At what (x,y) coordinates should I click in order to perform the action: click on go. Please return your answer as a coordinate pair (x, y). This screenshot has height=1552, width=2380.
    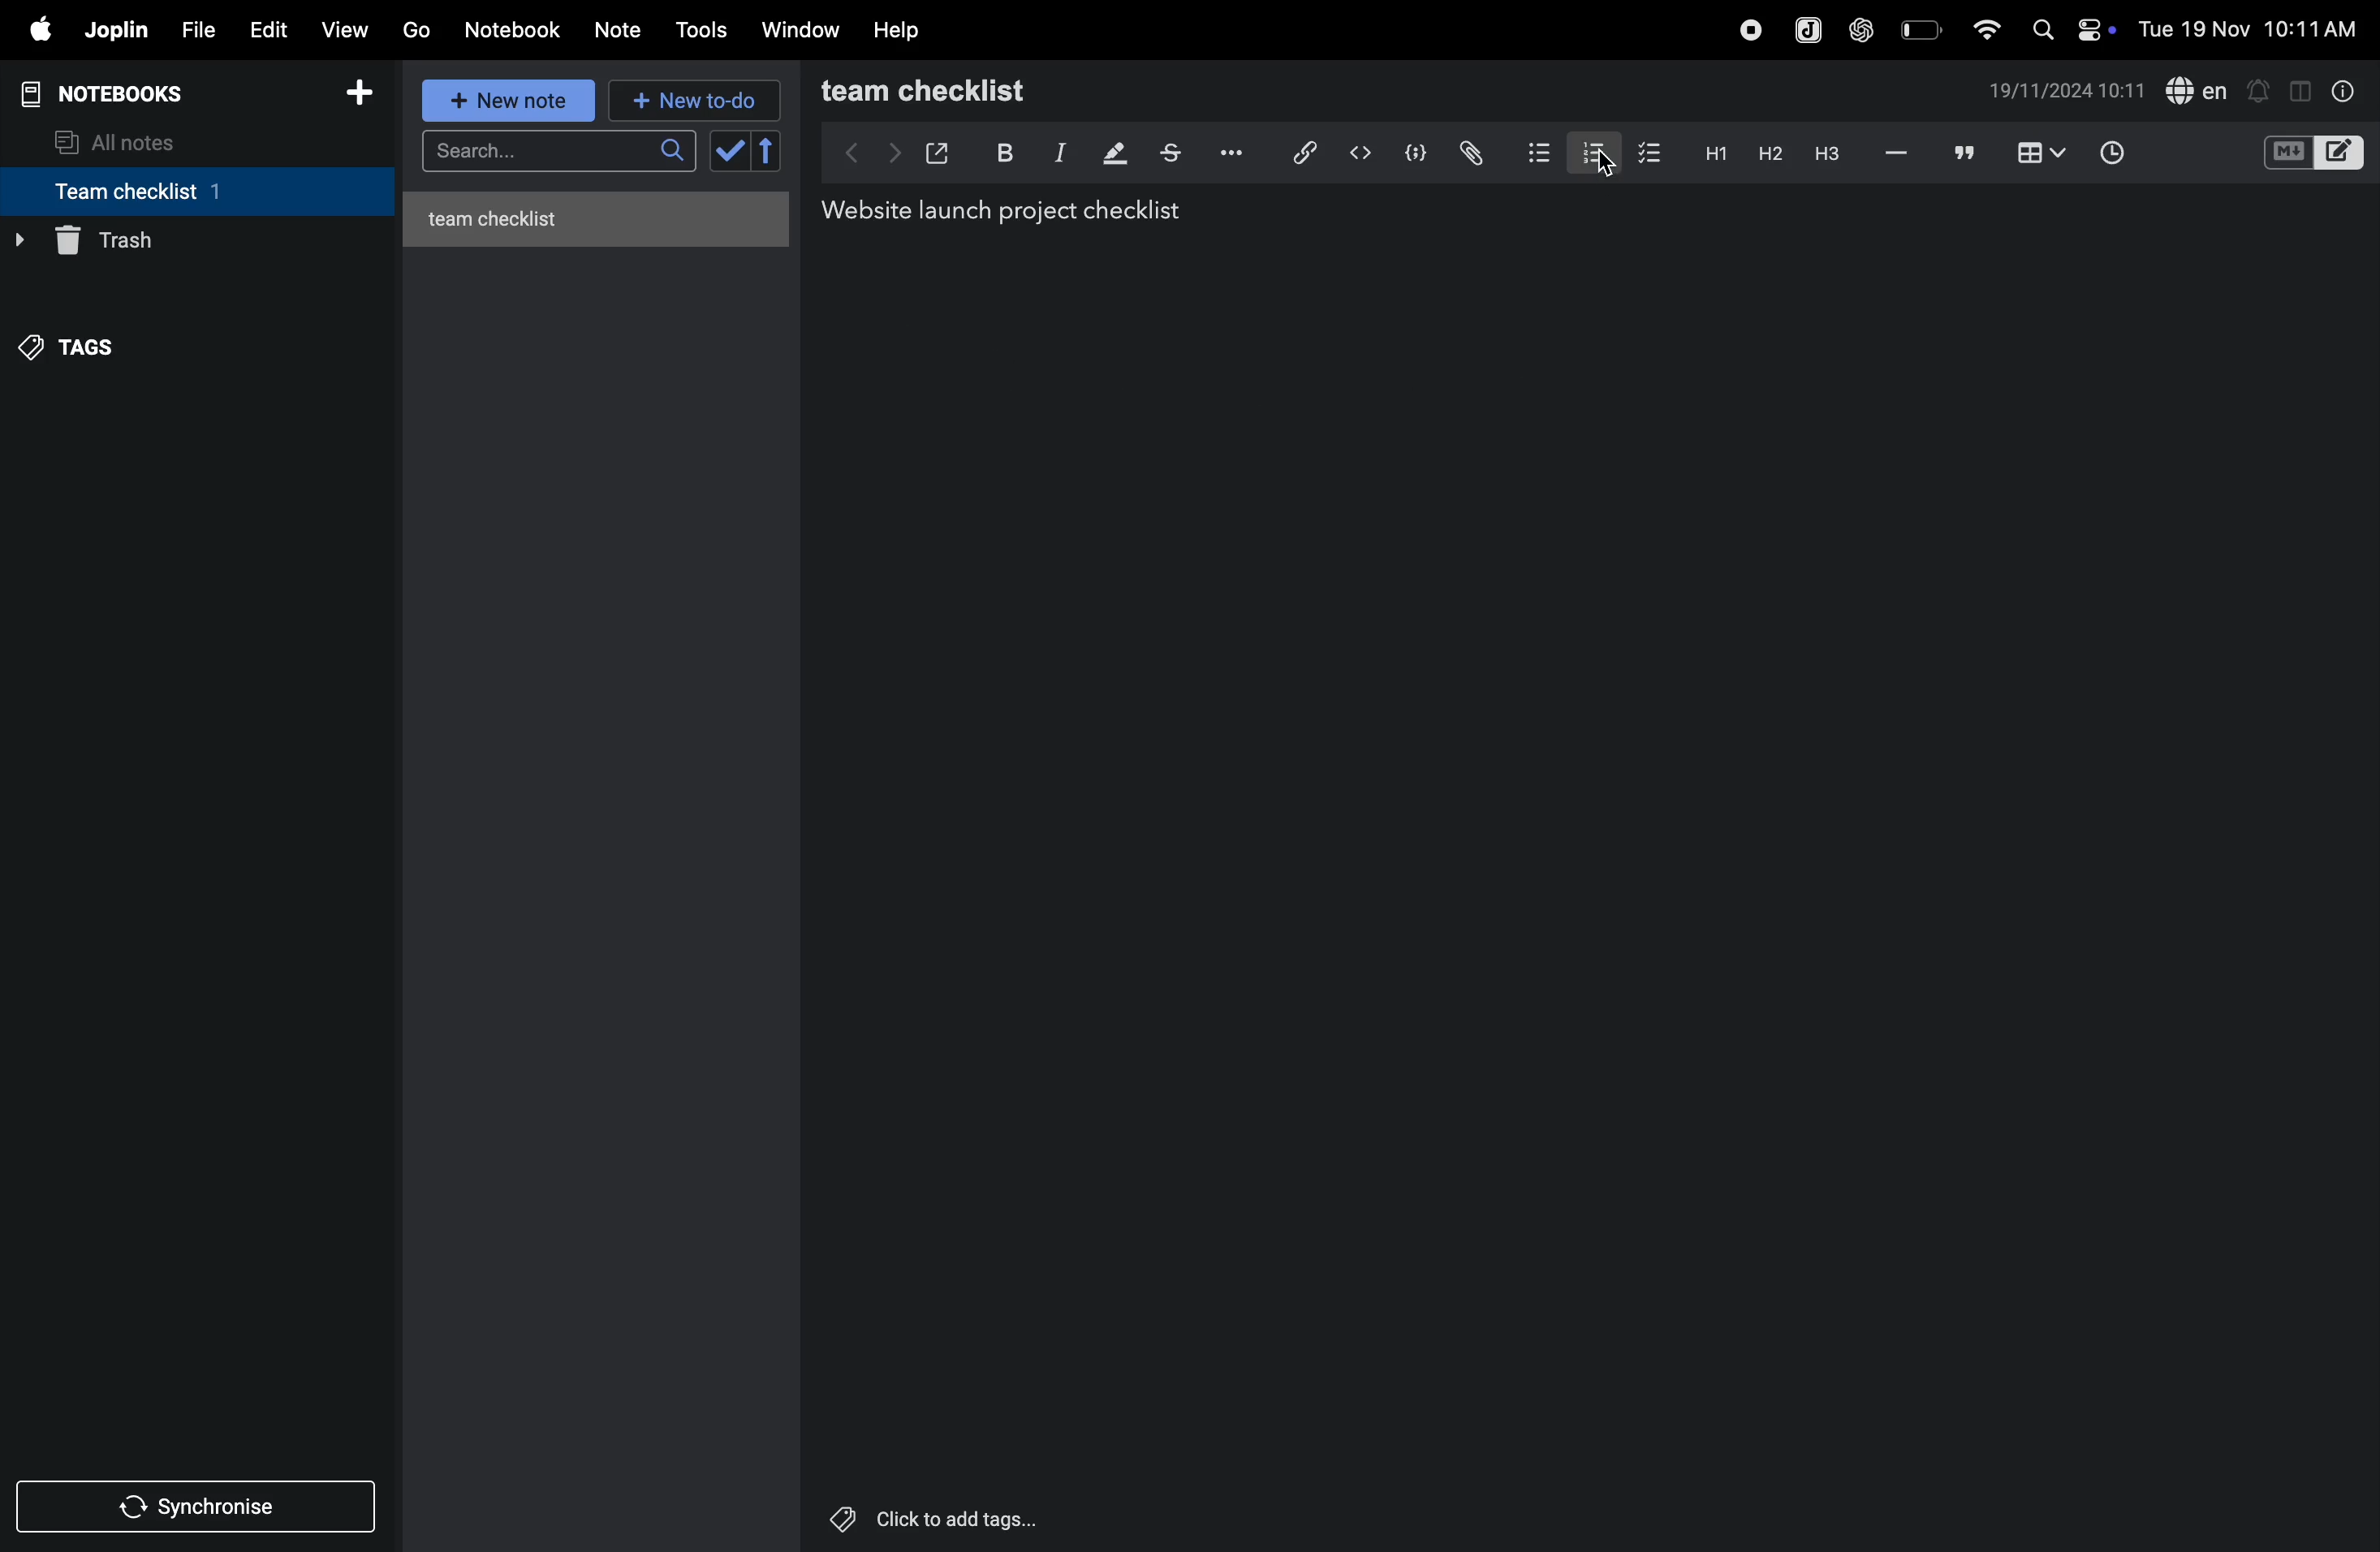
    Looking at the image, I should click on (416, 31).